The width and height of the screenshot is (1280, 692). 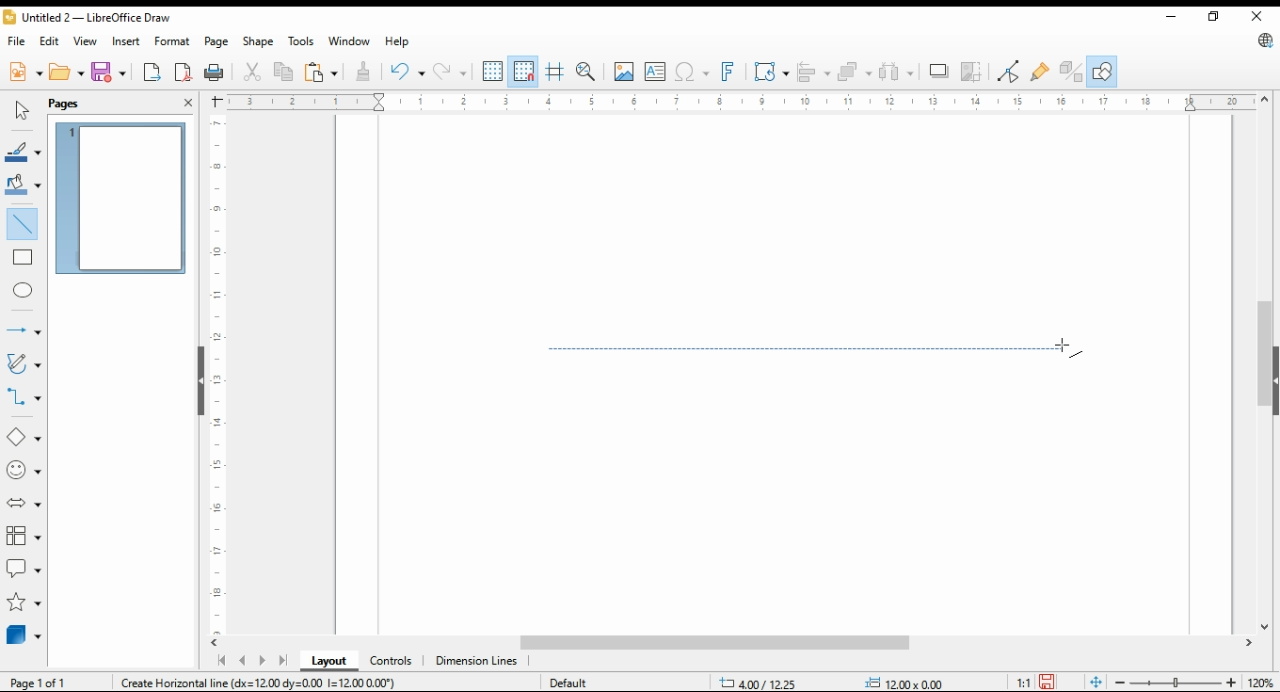 I want to click on page 1, so click(x=120, y=198).